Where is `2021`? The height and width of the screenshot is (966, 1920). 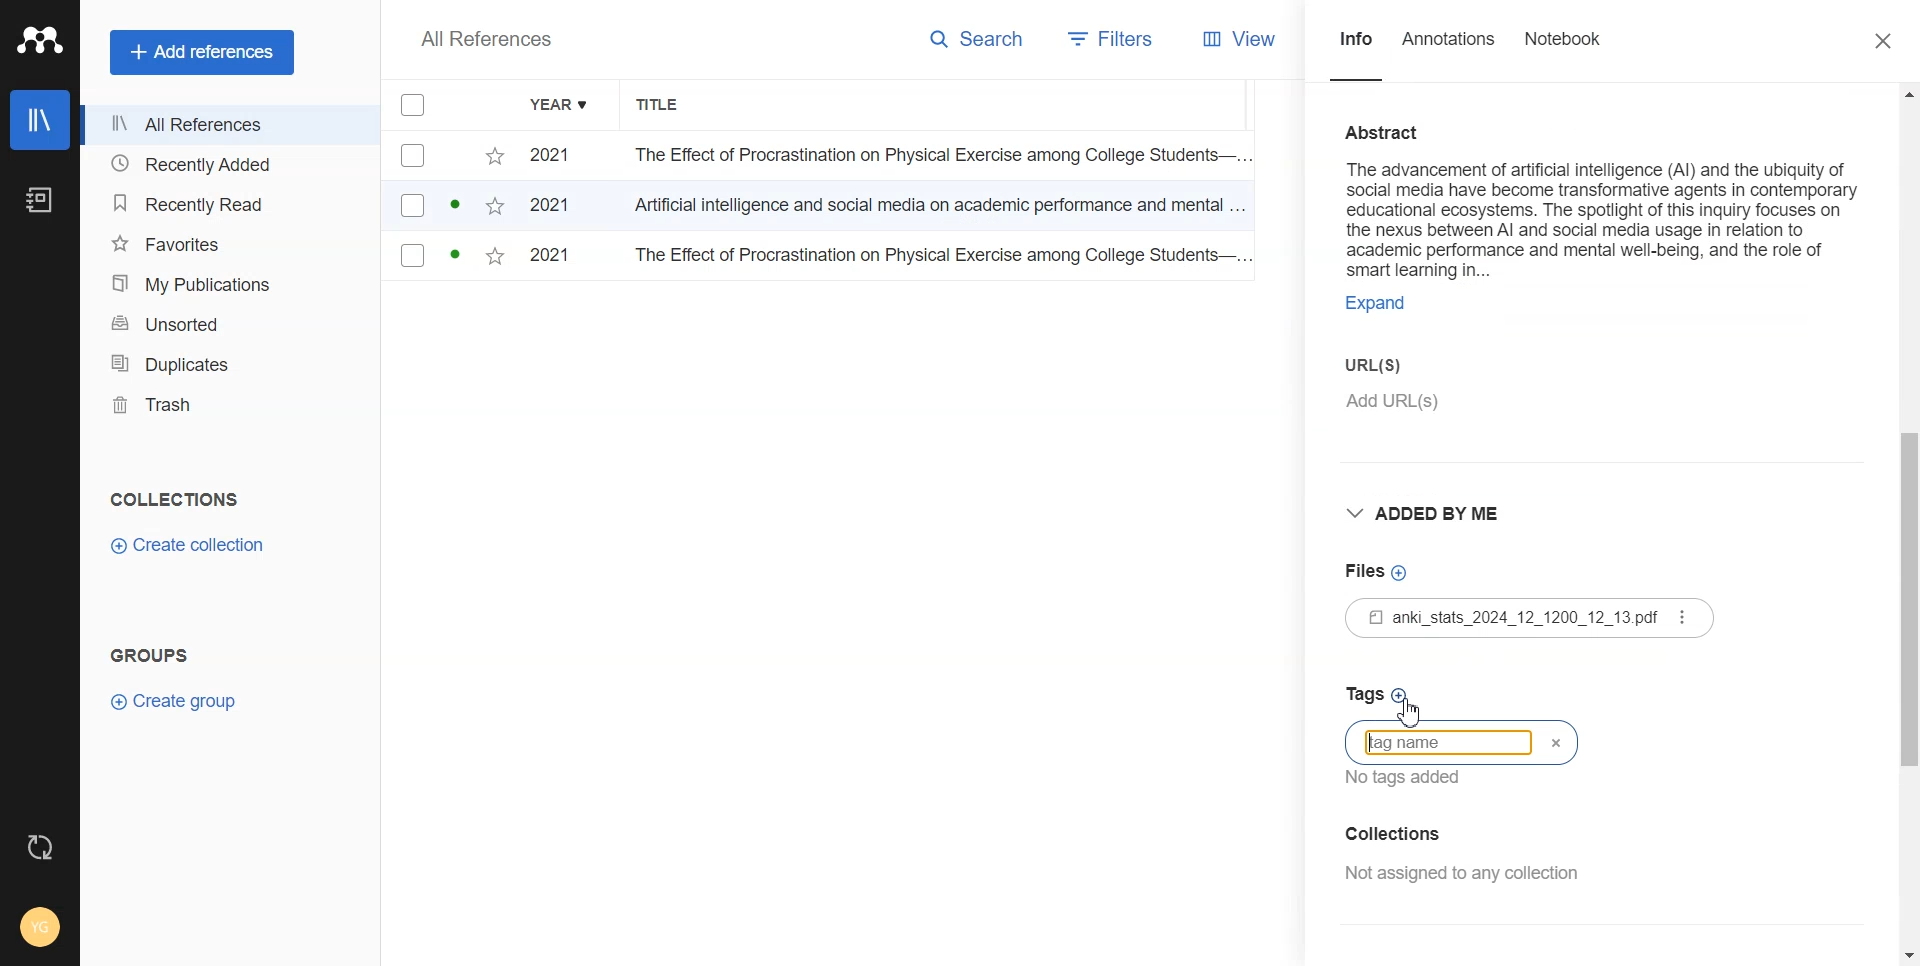
2021 is located at coordinates (558, 258).